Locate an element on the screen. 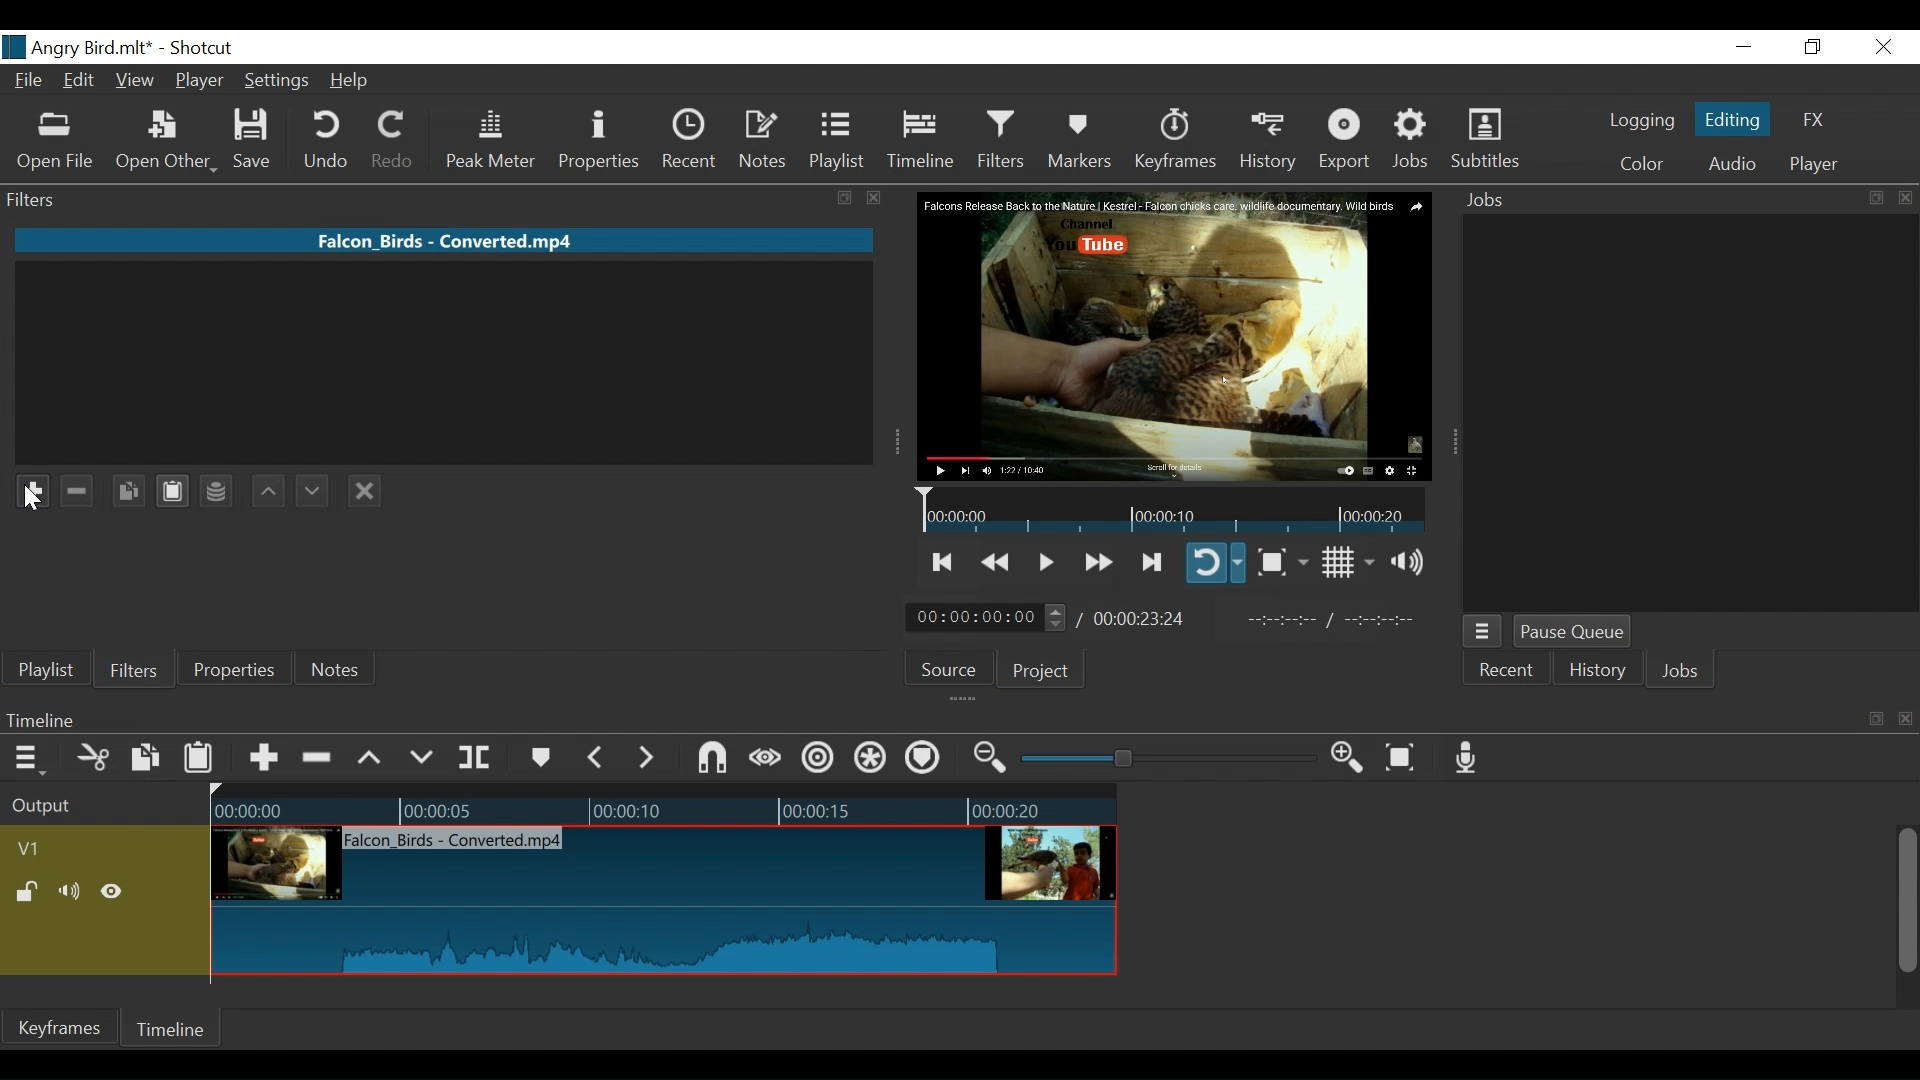  Source is located at coordinates (956, 667).